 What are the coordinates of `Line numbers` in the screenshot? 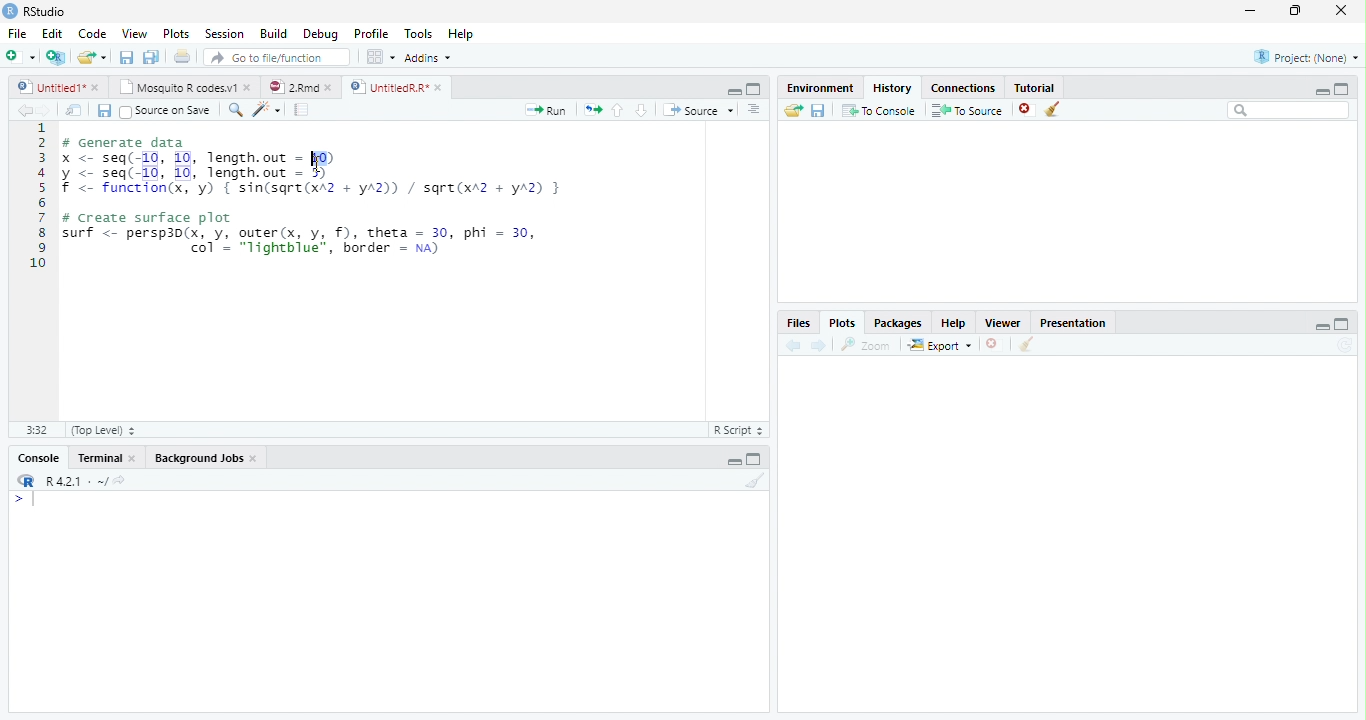 It's located at (39, 197).